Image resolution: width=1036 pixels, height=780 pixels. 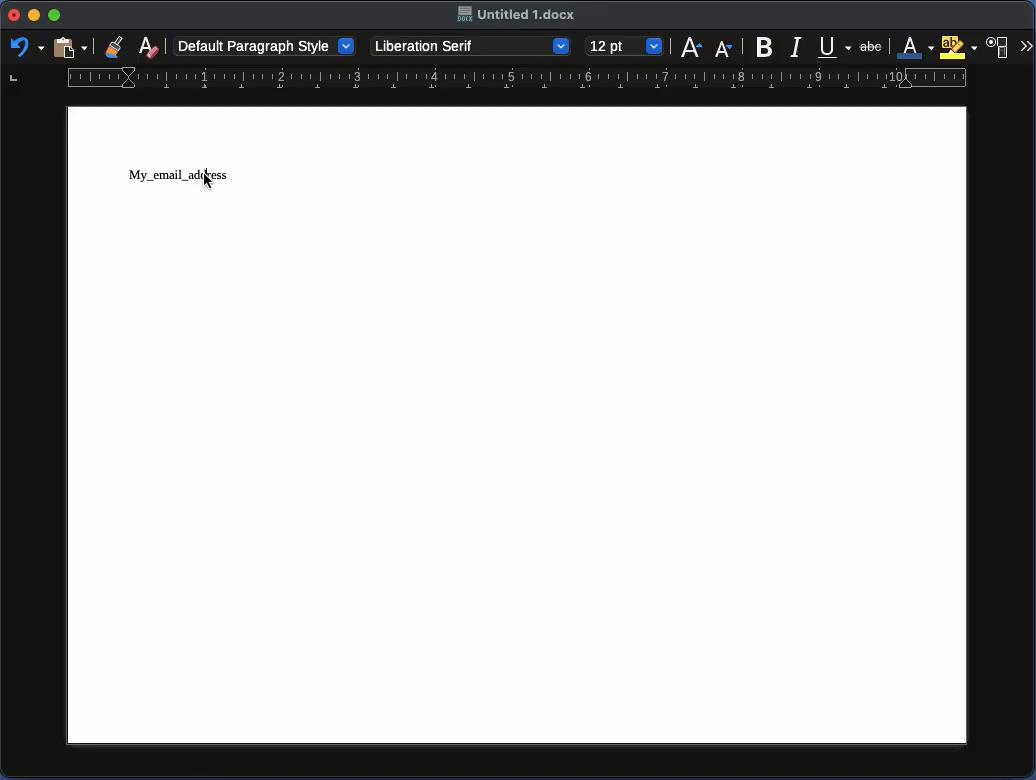 I want to click on 12pt, so click(x=625, y=45).